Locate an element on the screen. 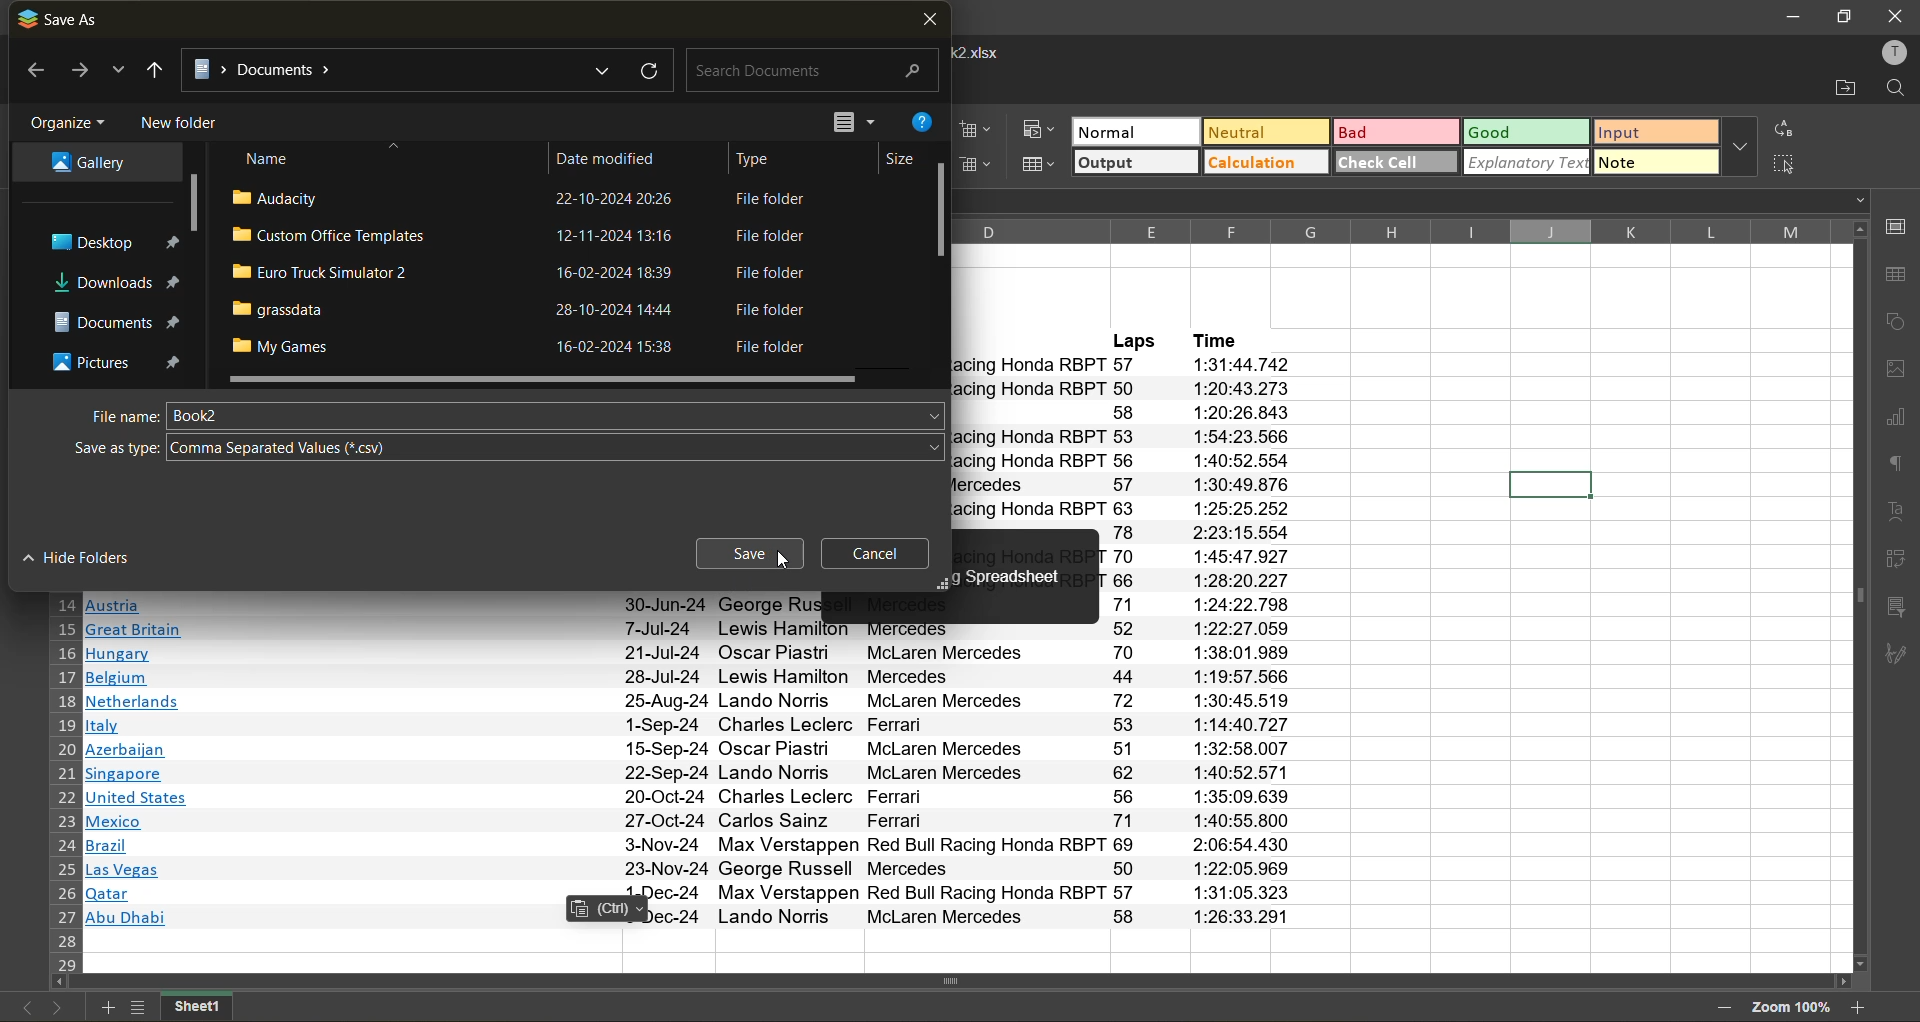 The height and width of the screenshot is (1022, 1920). browse is located at coordinates (118, 74).